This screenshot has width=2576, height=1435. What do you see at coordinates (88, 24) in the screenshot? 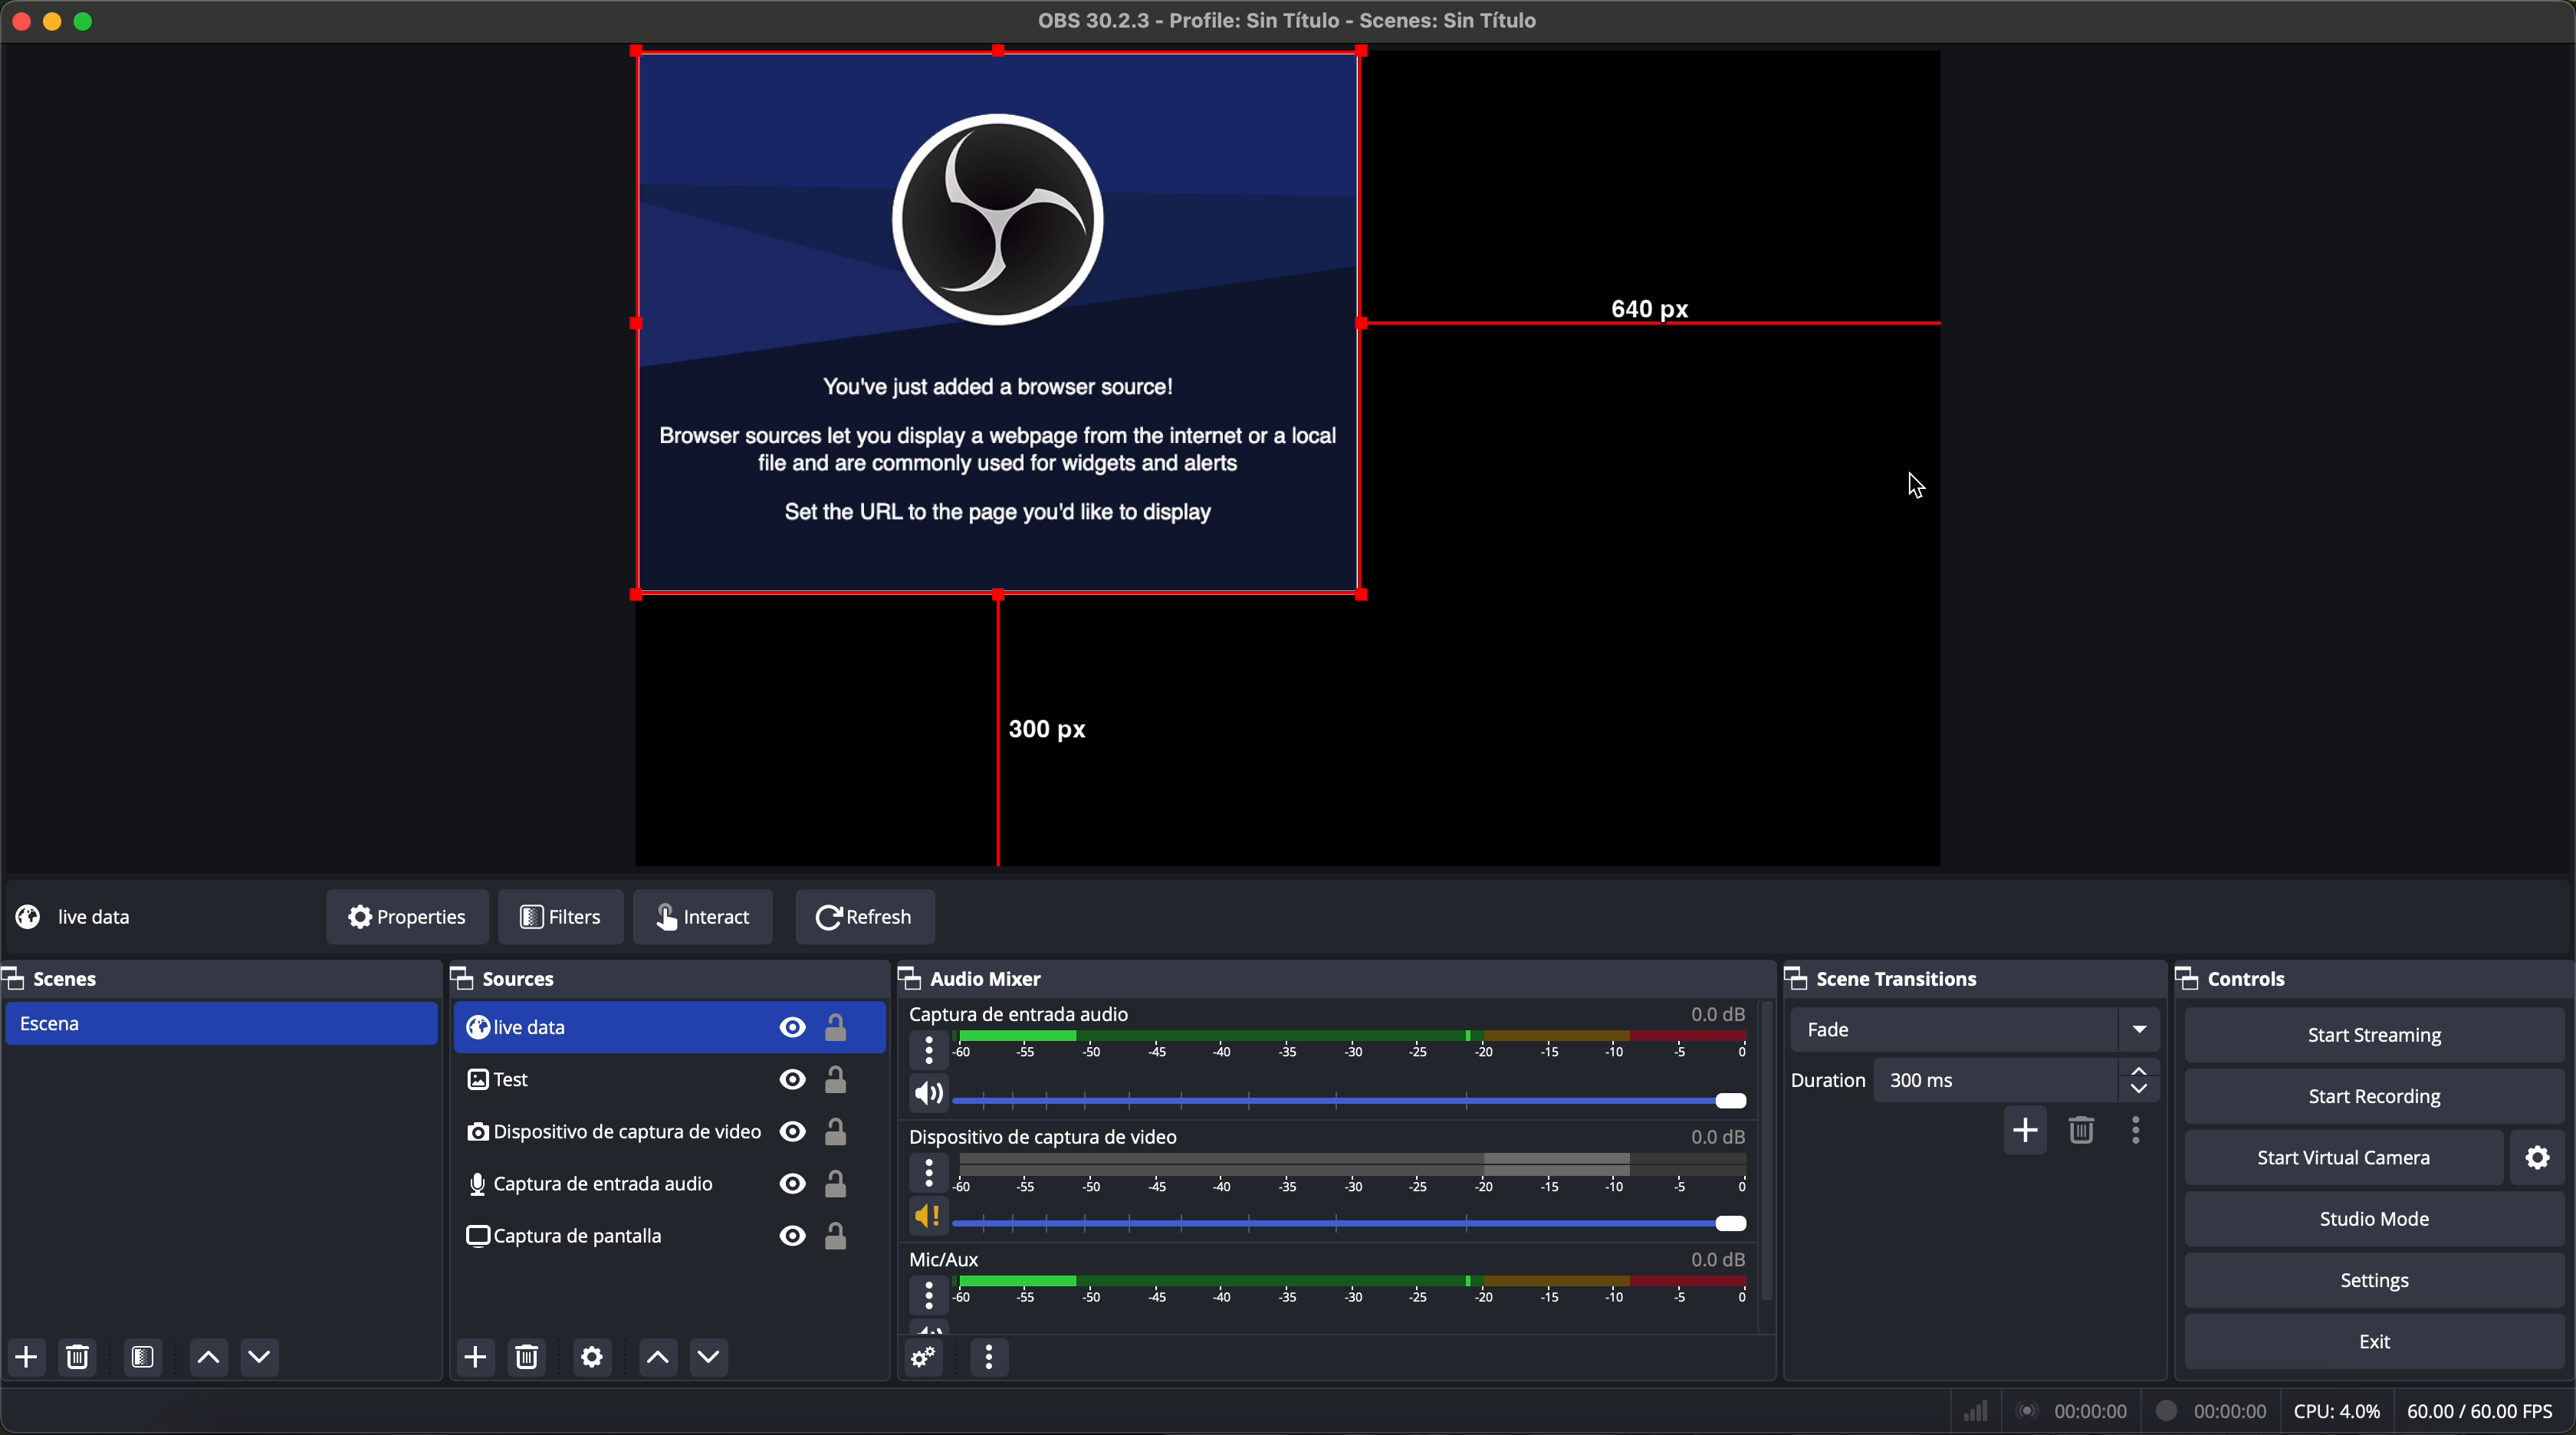
I see `maximize program` at bounding box center [88, 24].